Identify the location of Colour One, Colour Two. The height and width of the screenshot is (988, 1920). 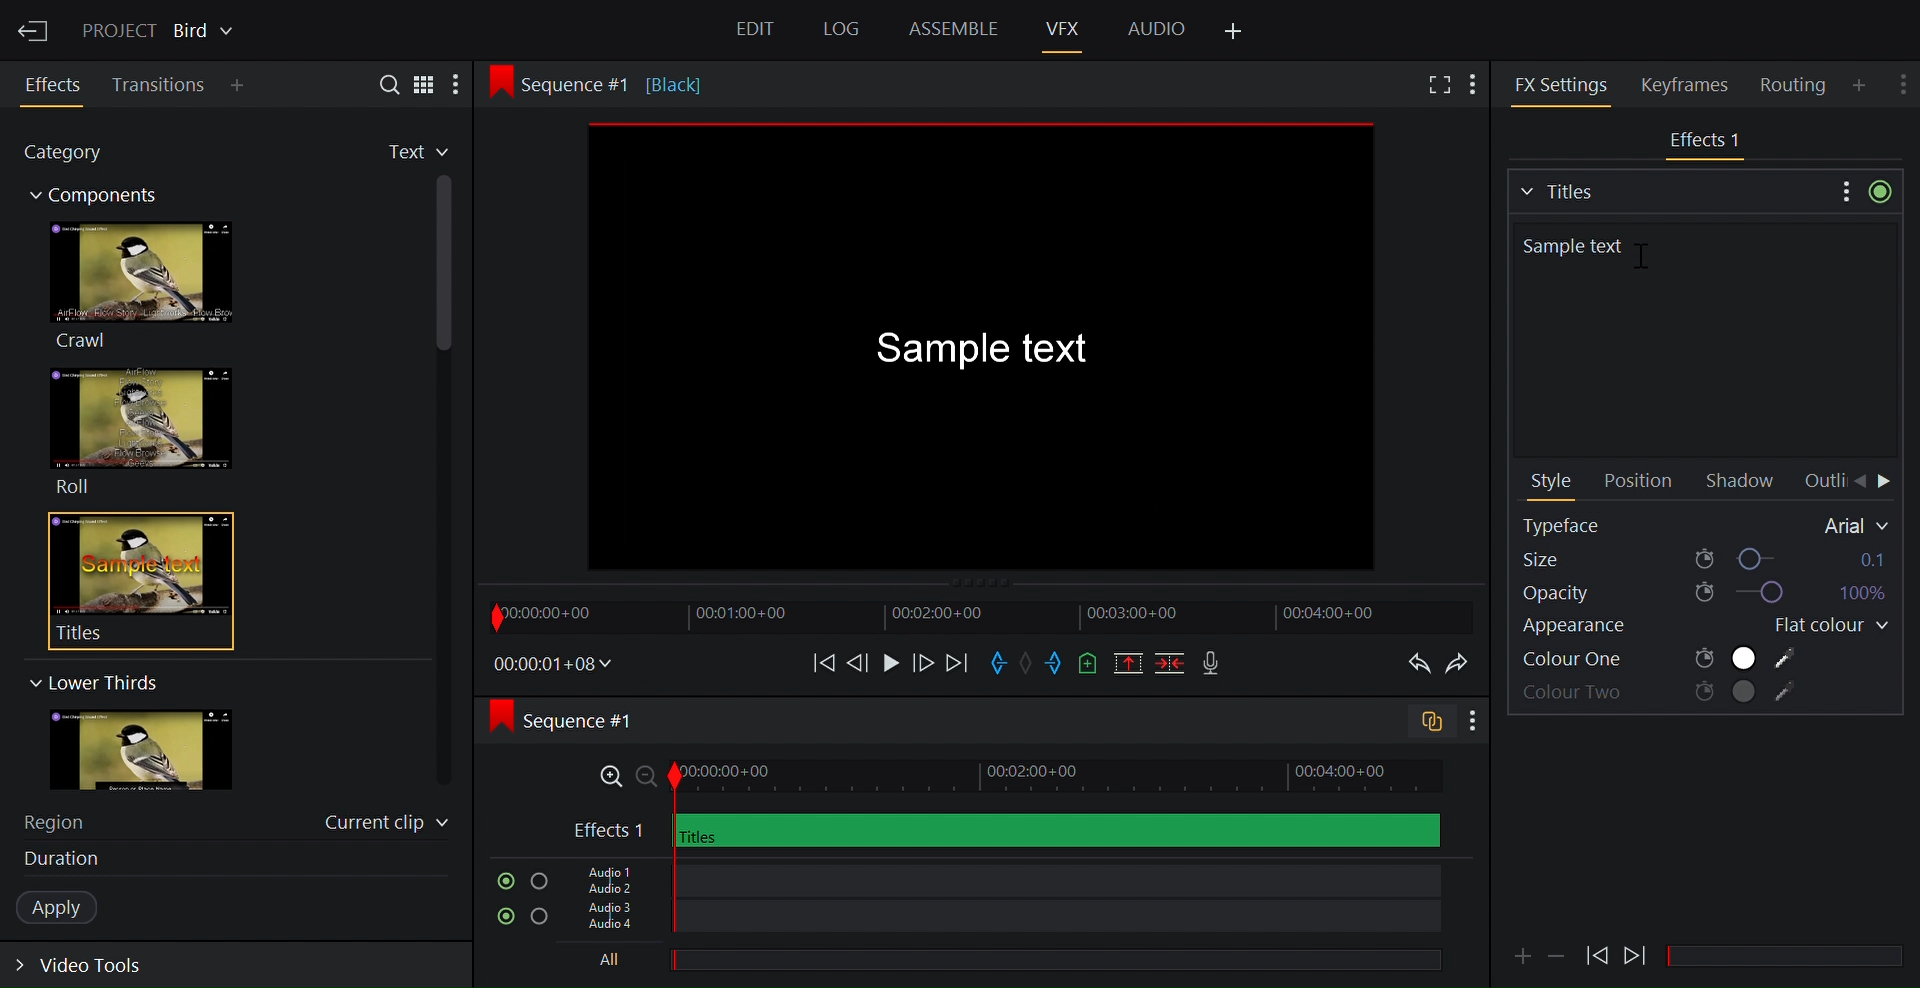
(1661, 659).